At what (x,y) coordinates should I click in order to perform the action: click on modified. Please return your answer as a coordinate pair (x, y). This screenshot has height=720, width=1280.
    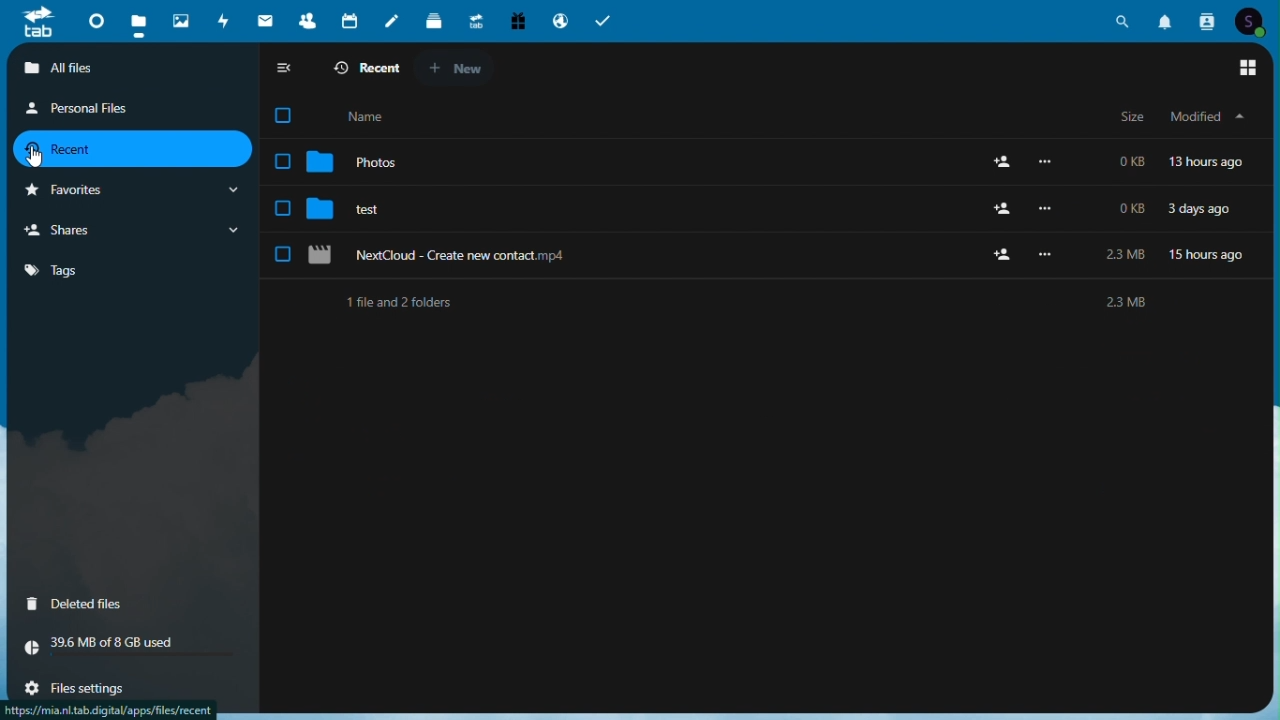
    Looking at the image, I should click on (1206, 117).